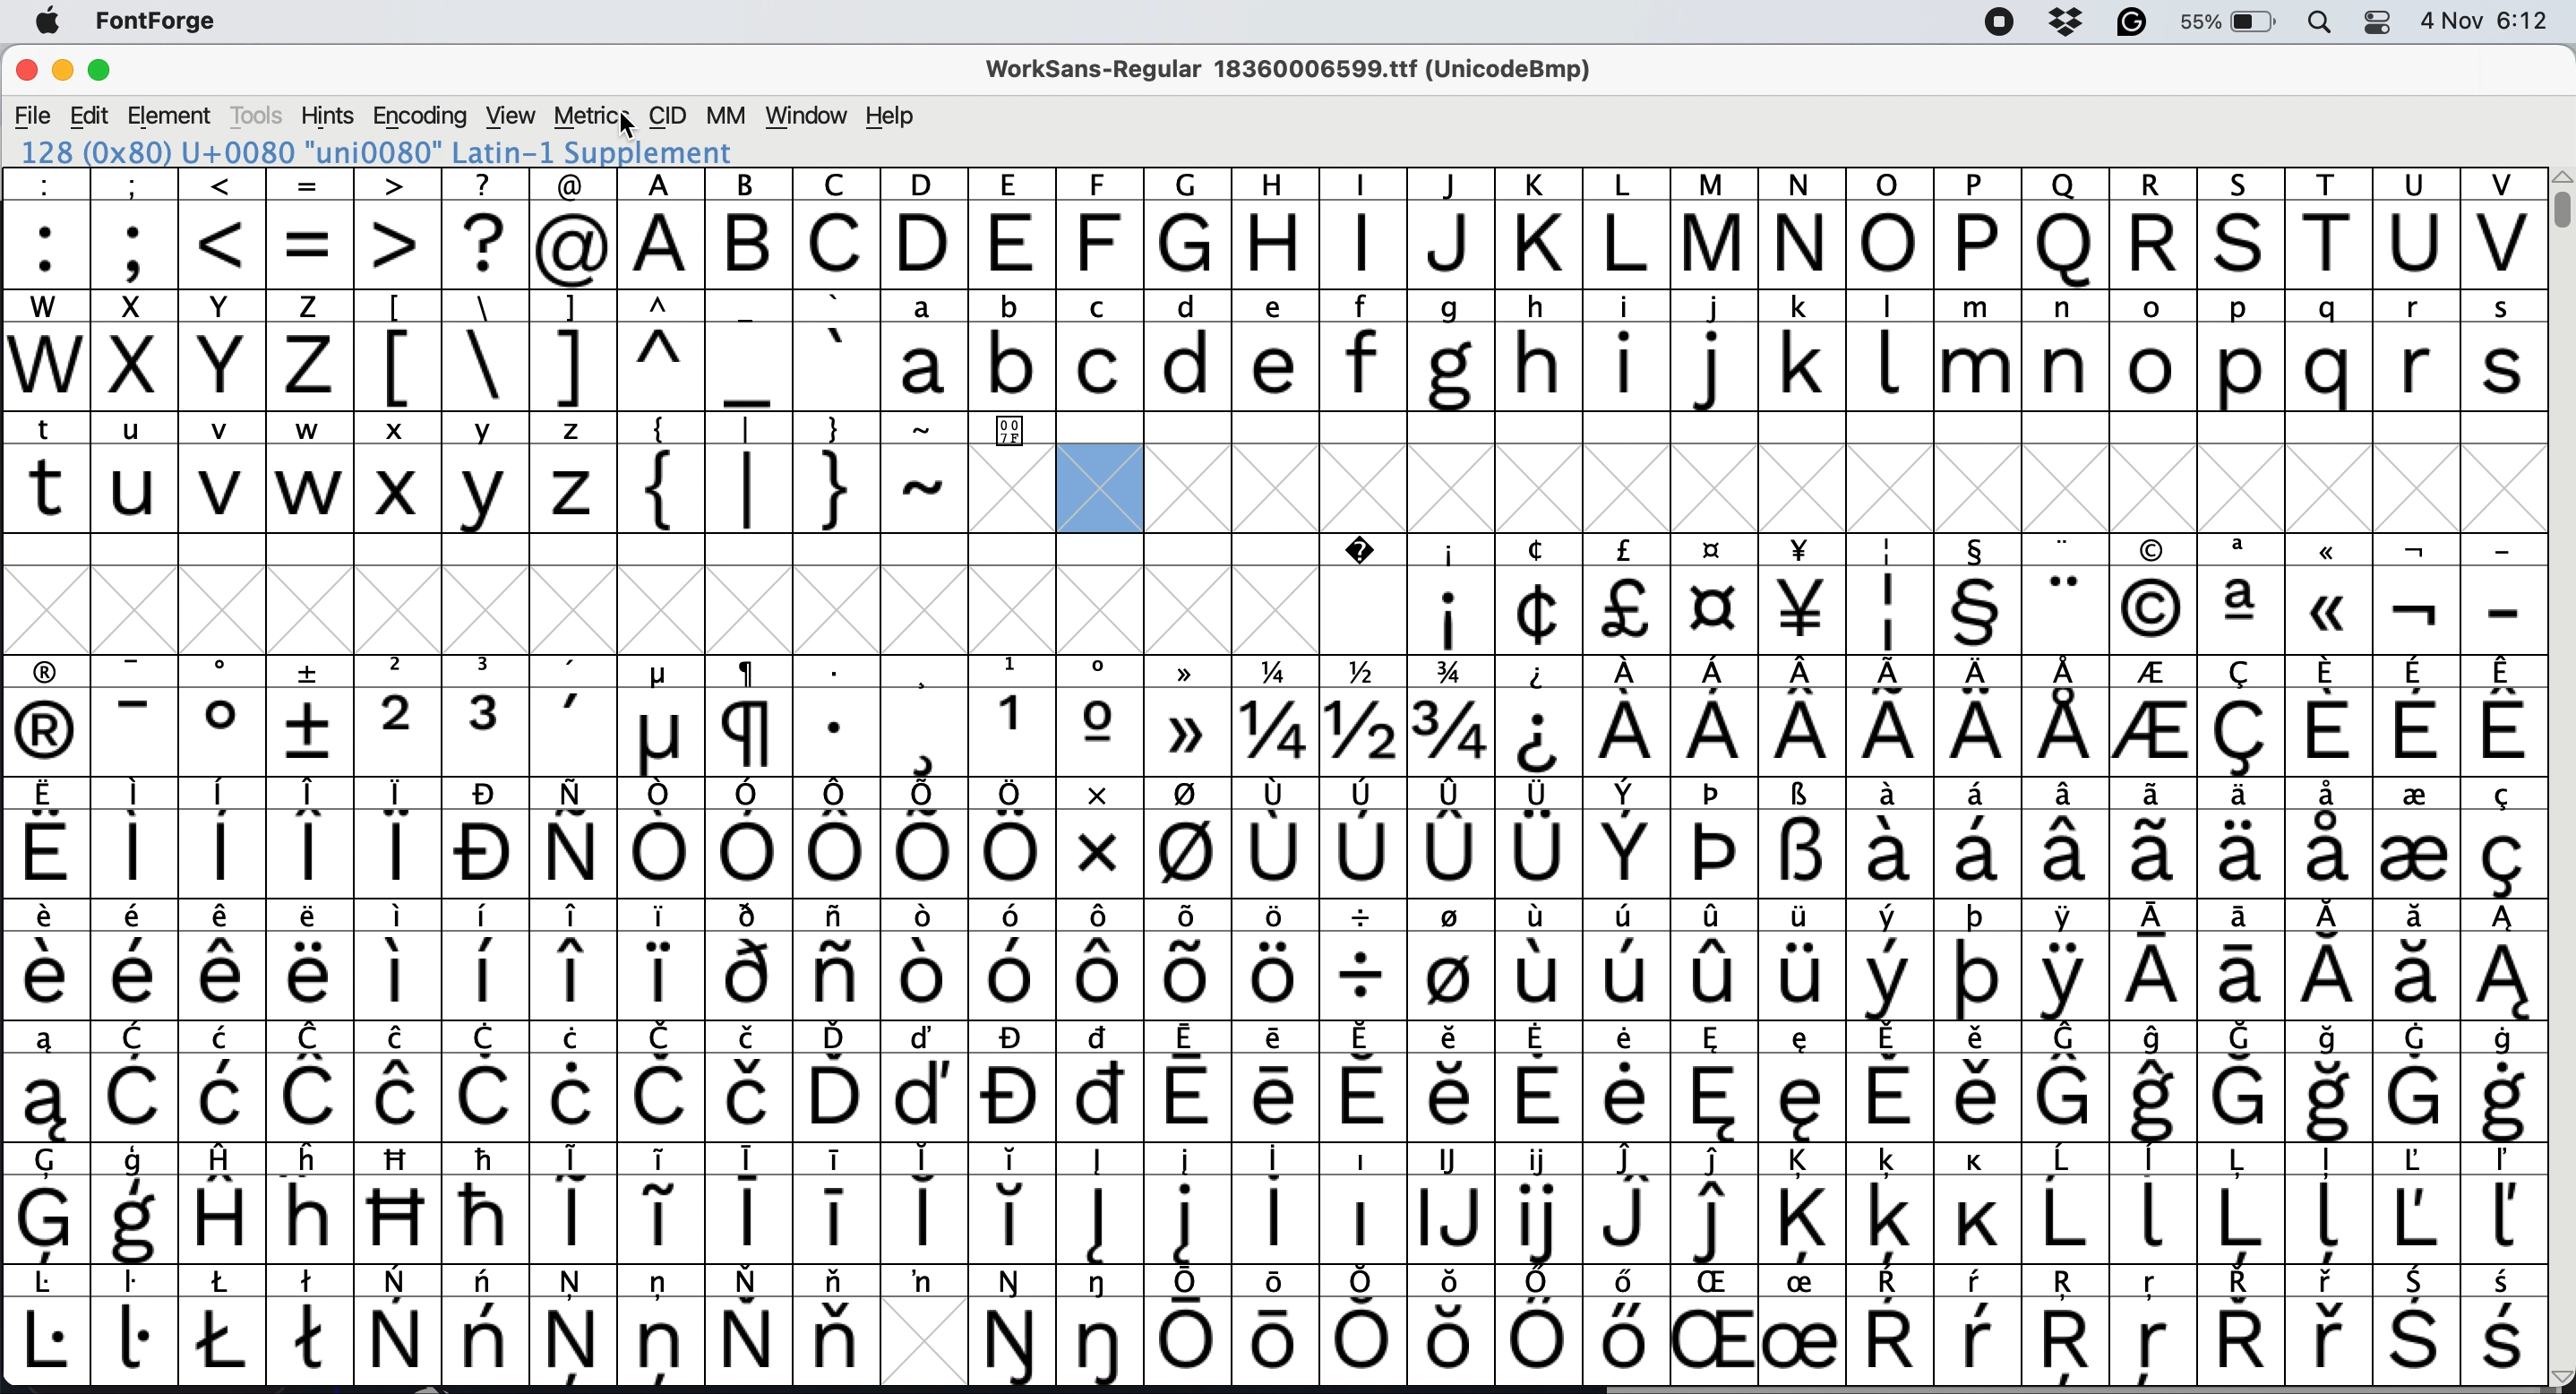 This screenshot has height=1394, width=2576. I want to click on text, so click(312, 432).